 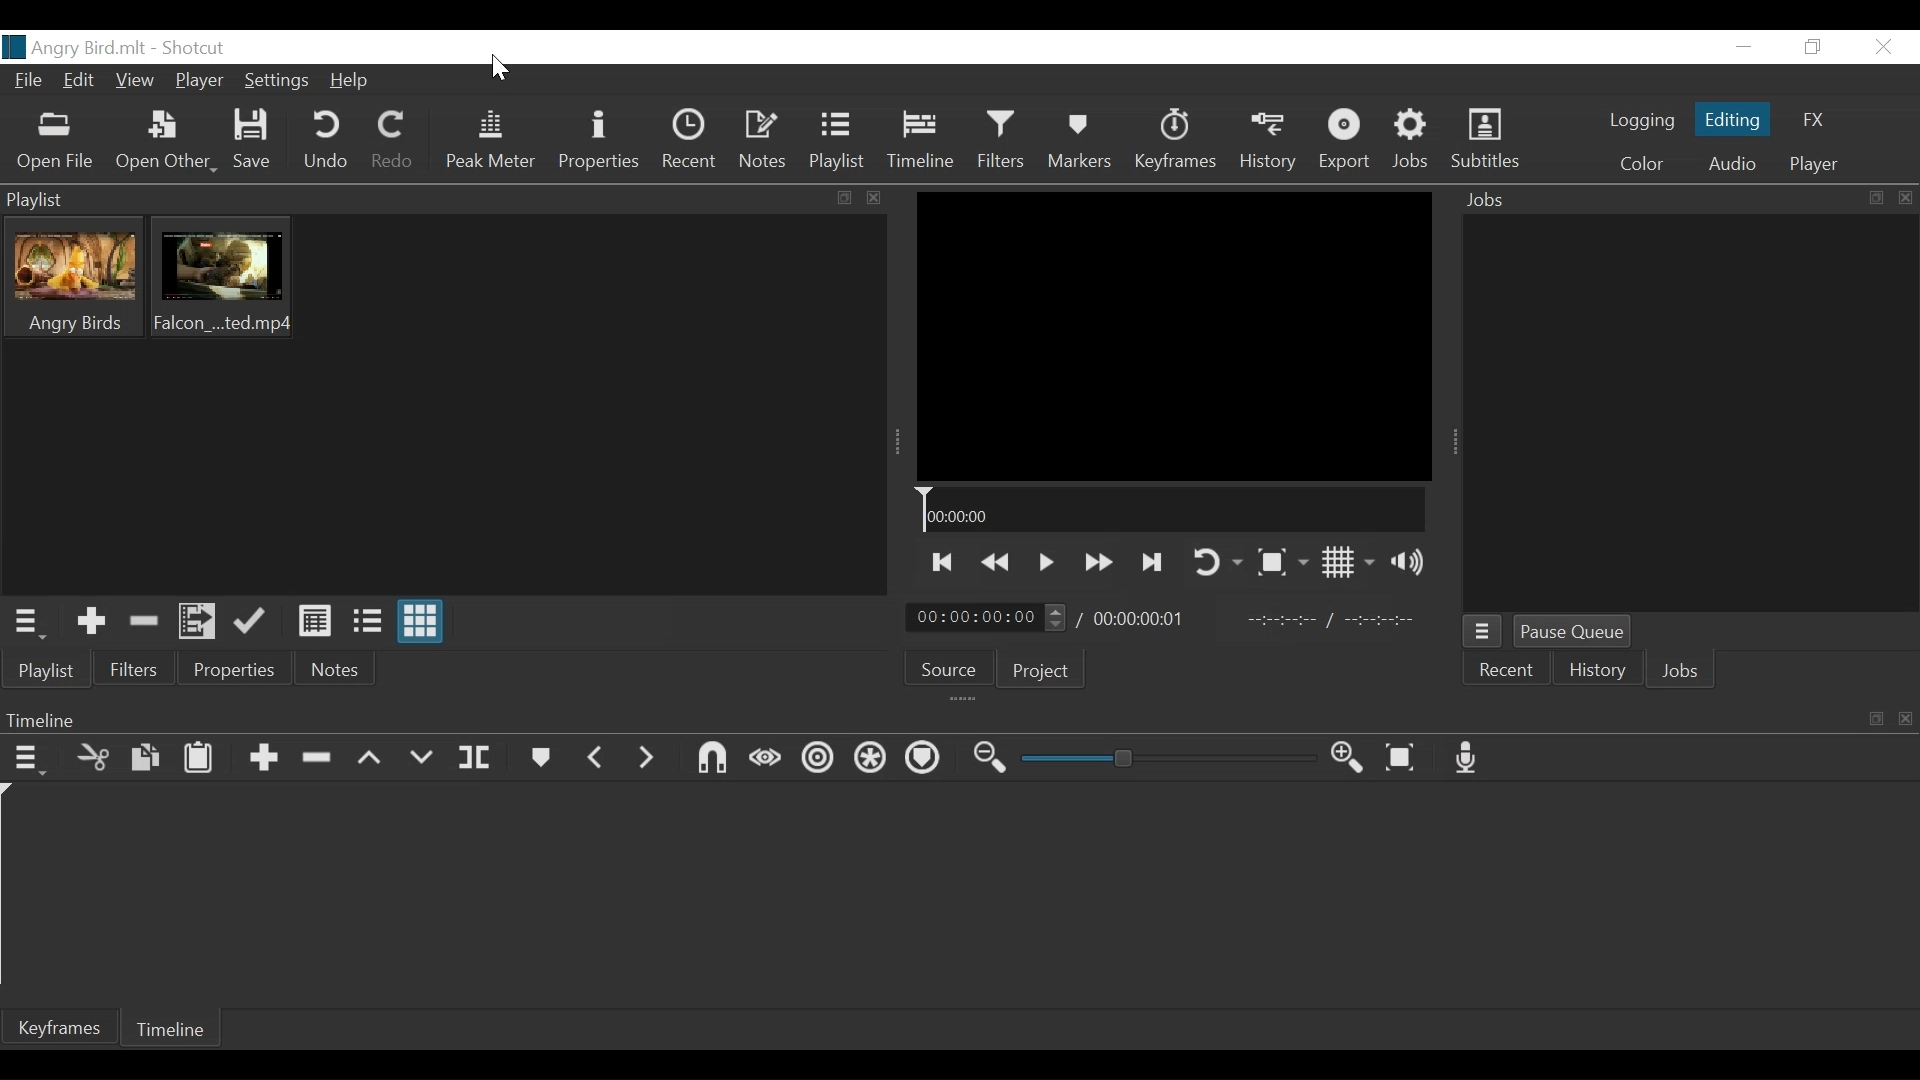 I want to click on Cut, so click(x=94, y=758).